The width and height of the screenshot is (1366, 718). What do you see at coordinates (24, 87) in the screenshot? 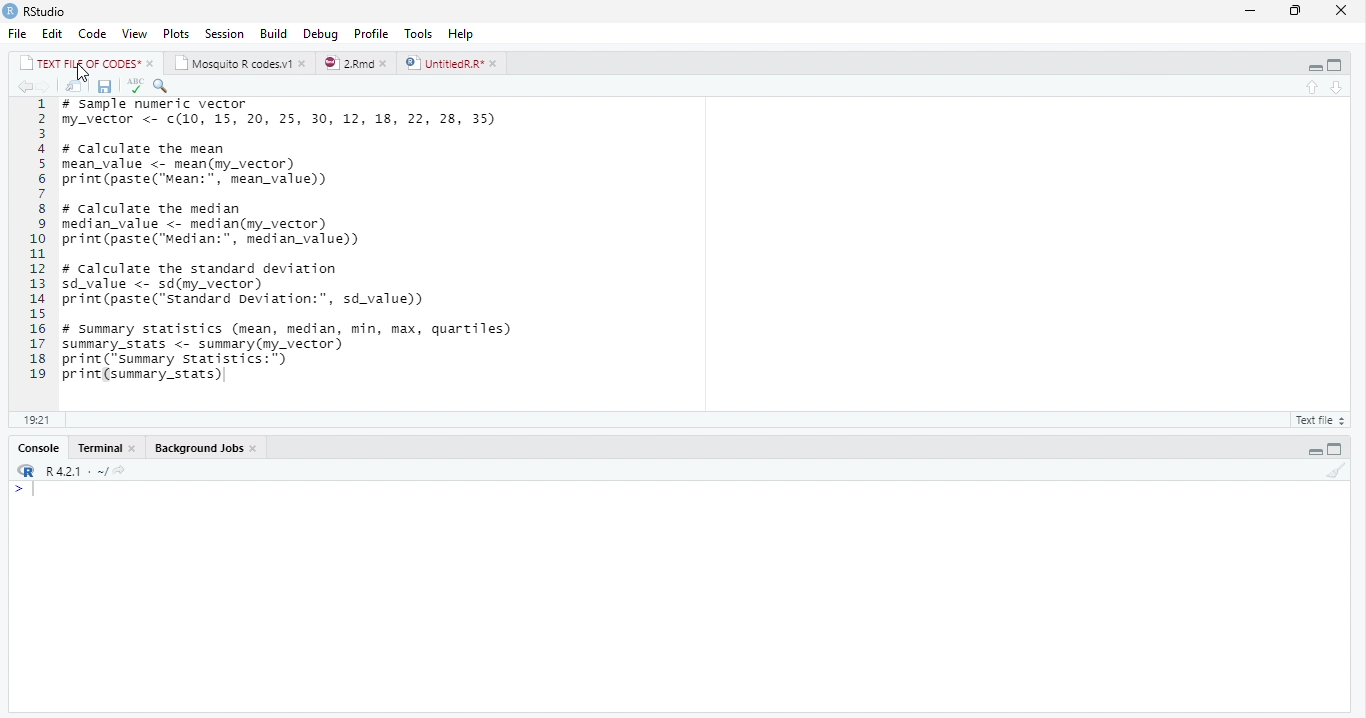
I see `back` at bounding box center [24, 87].